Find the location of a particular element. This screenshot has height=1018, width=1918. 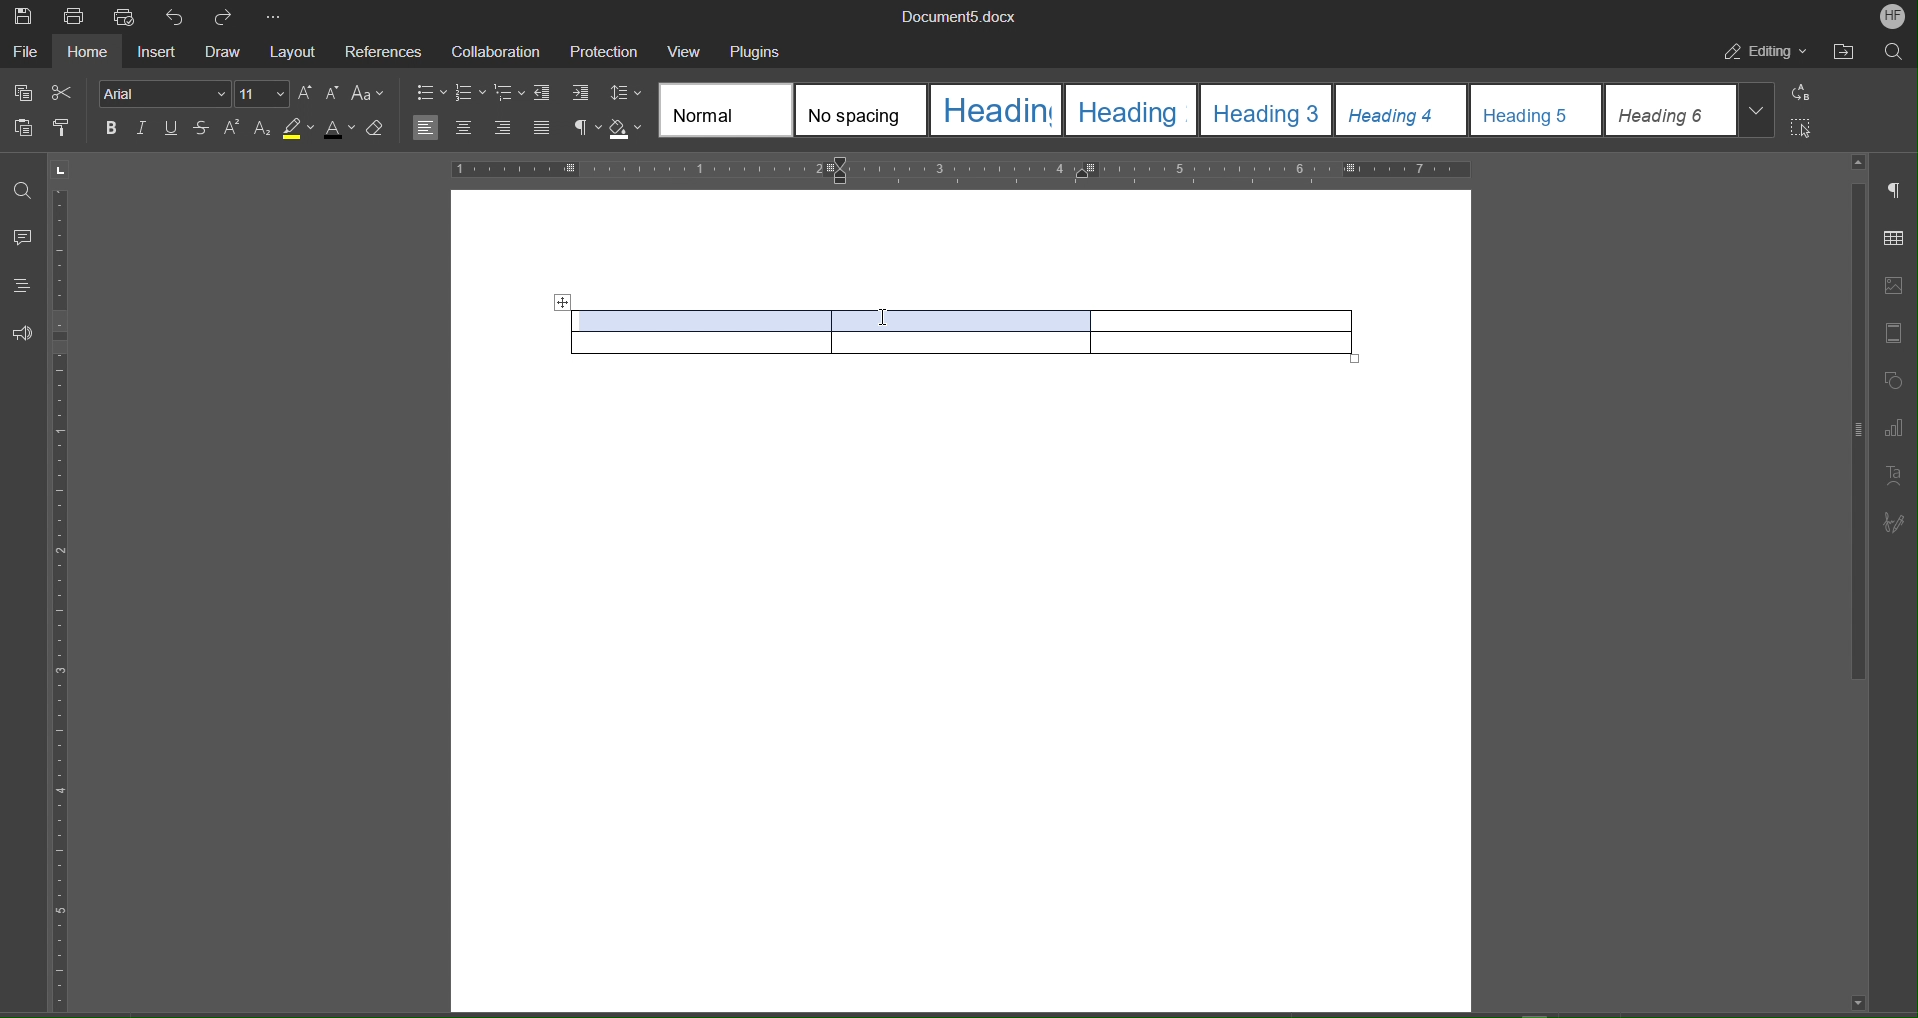

Protection is located at coordinates (605, 52).